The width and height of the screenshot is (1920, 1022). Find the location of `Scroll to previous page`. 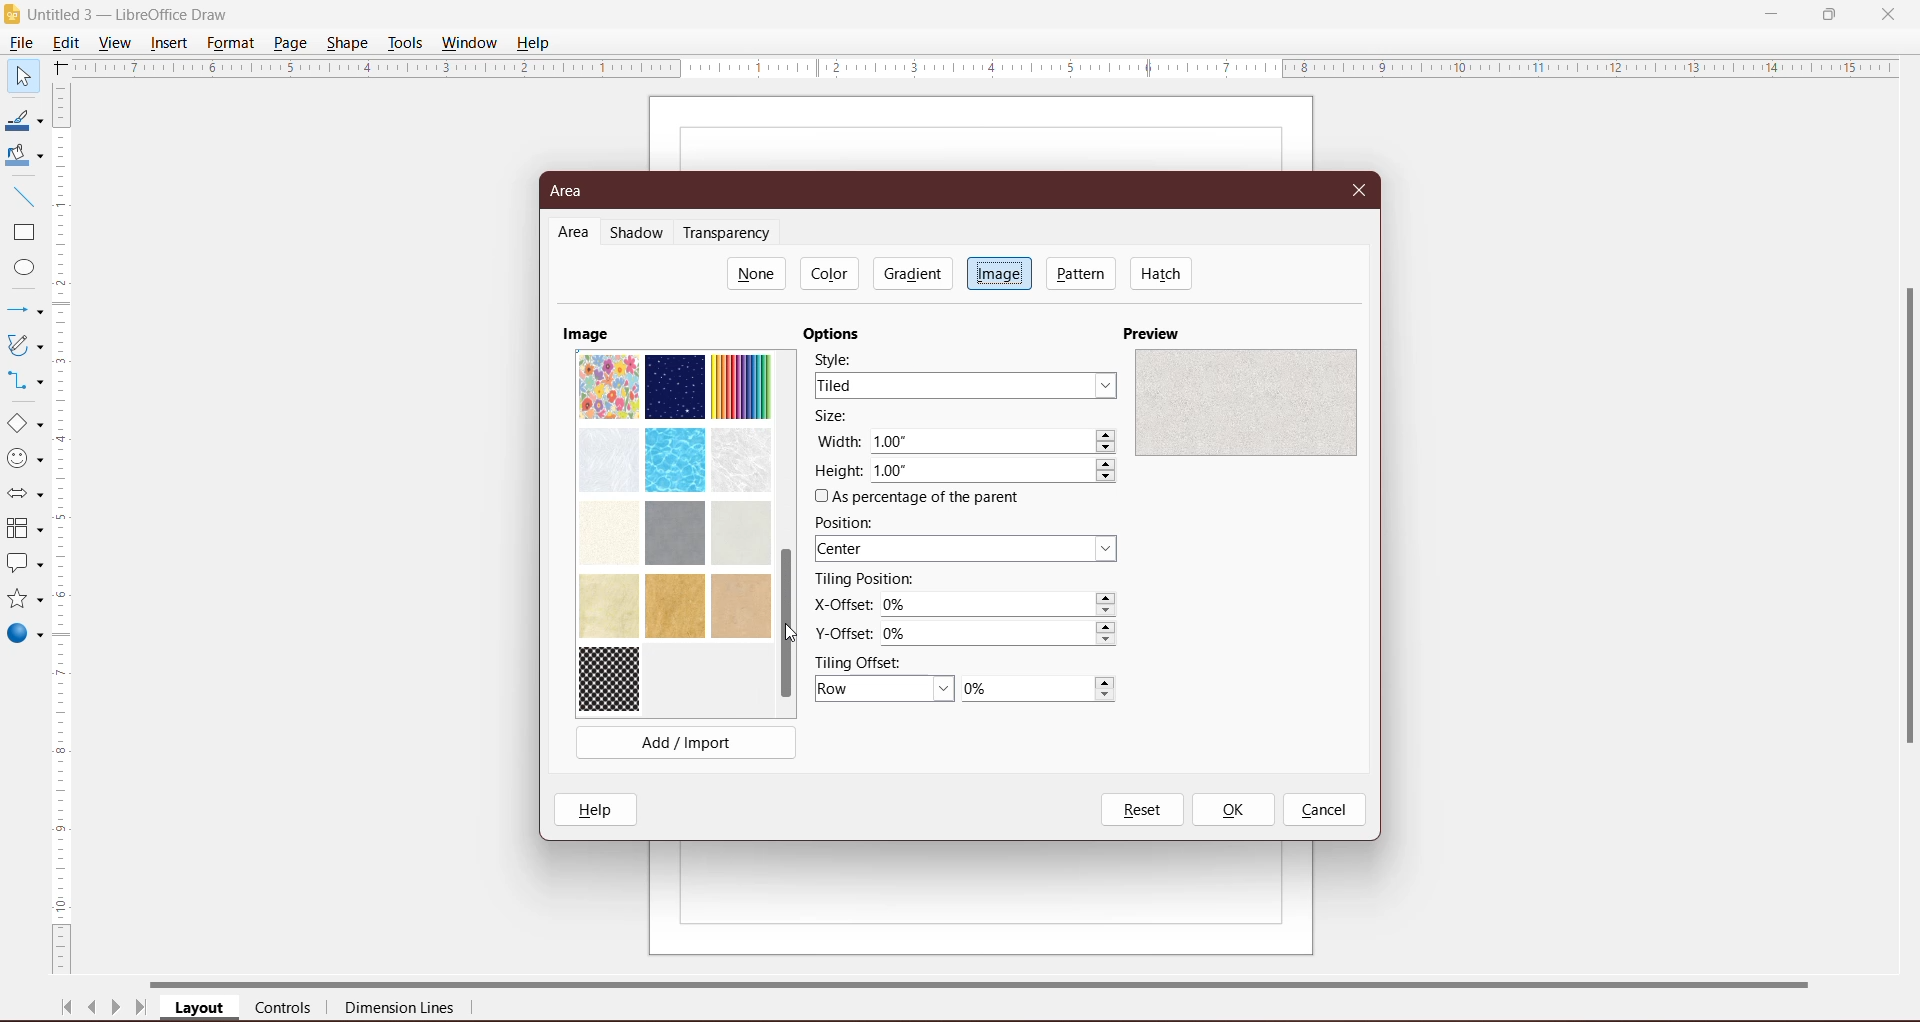

Scroll to previous page is located at coordinates (94, 1010).